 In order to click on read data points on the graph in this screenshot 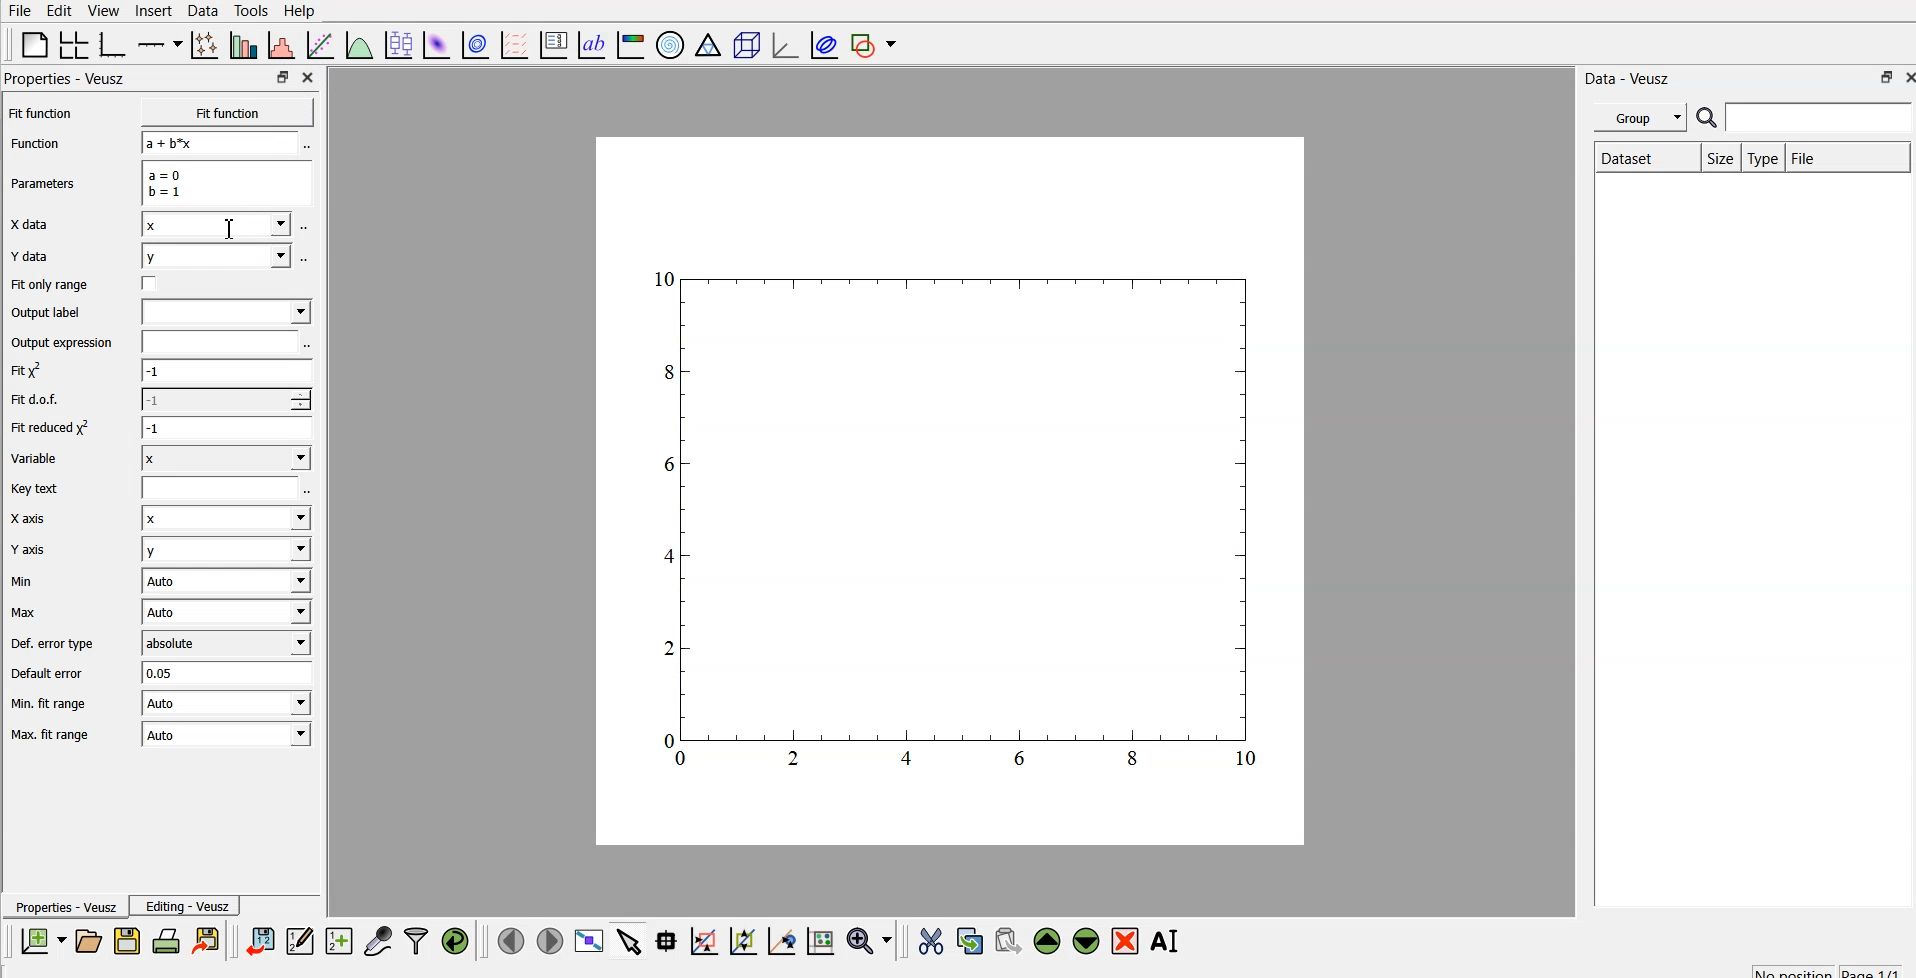, I will do `click(669, 942)`.